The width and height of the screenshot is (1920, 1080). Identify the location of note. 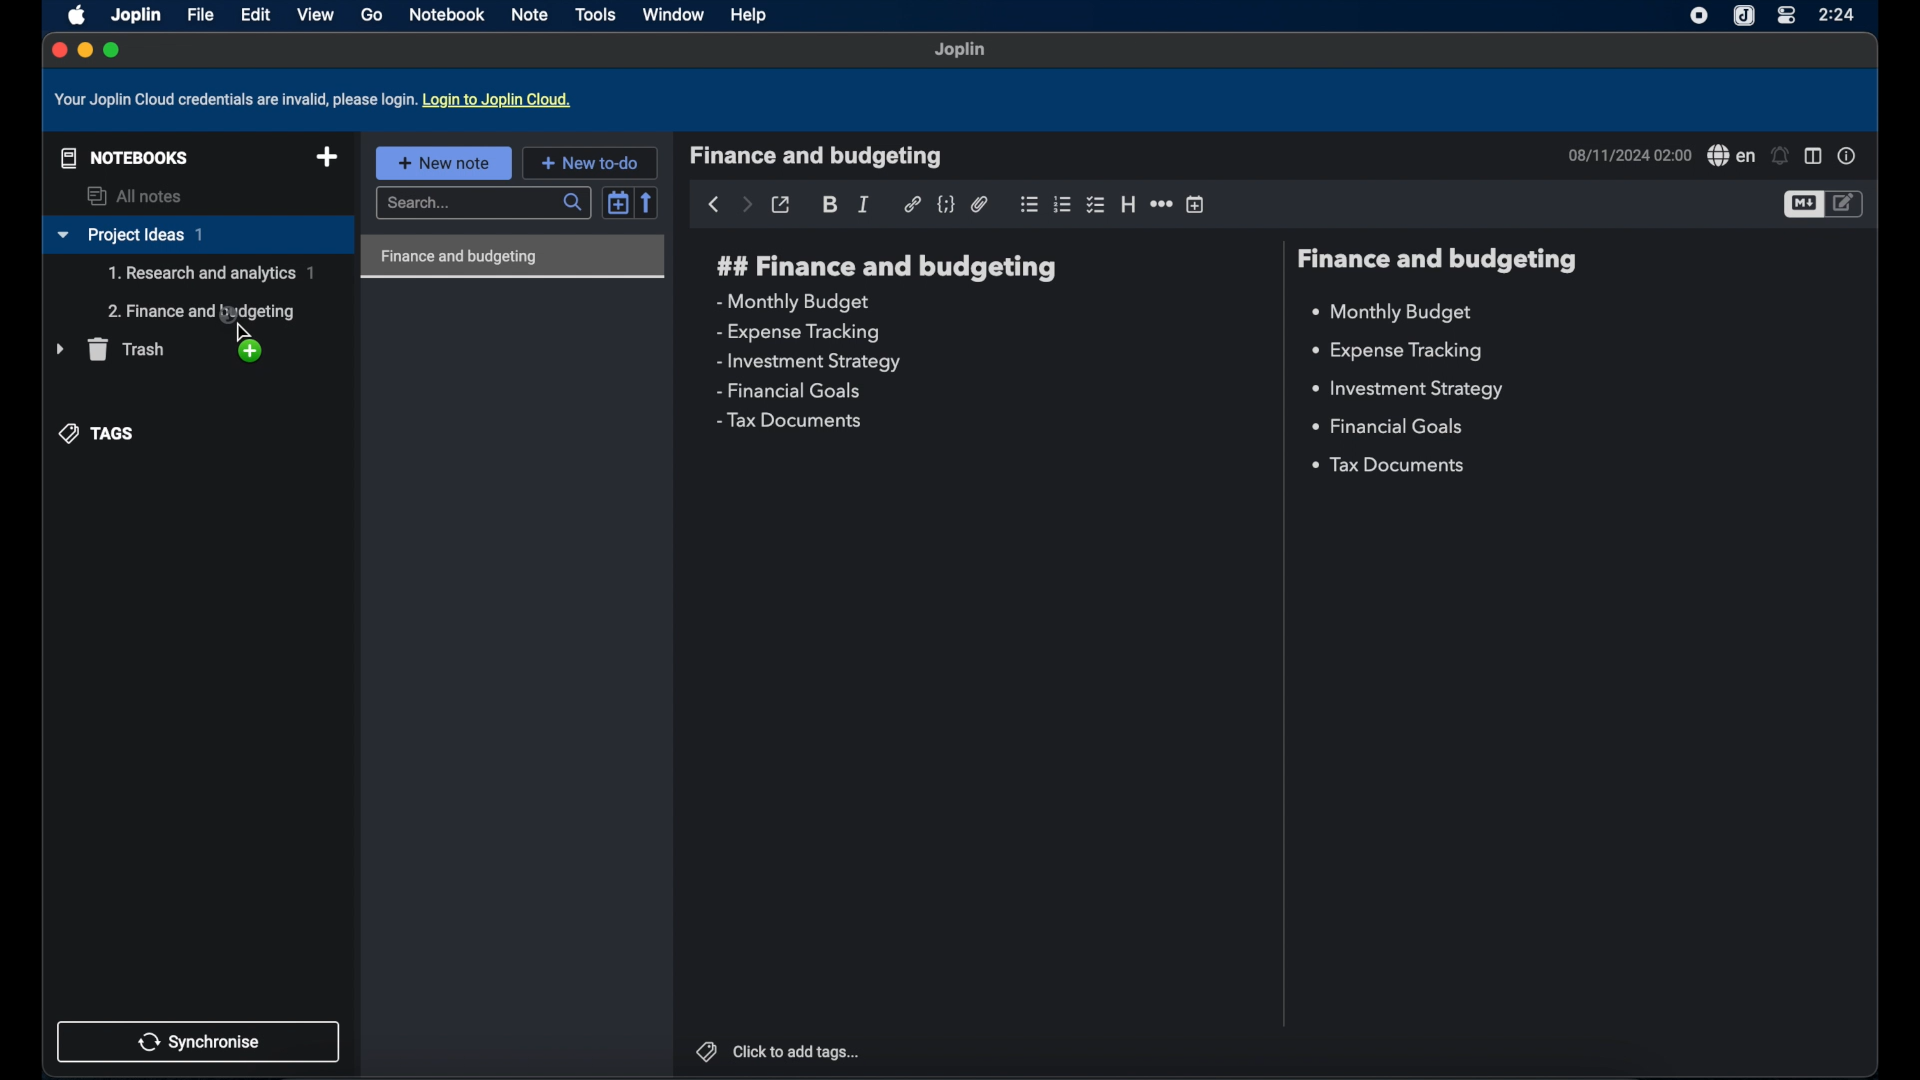
(531, 14).